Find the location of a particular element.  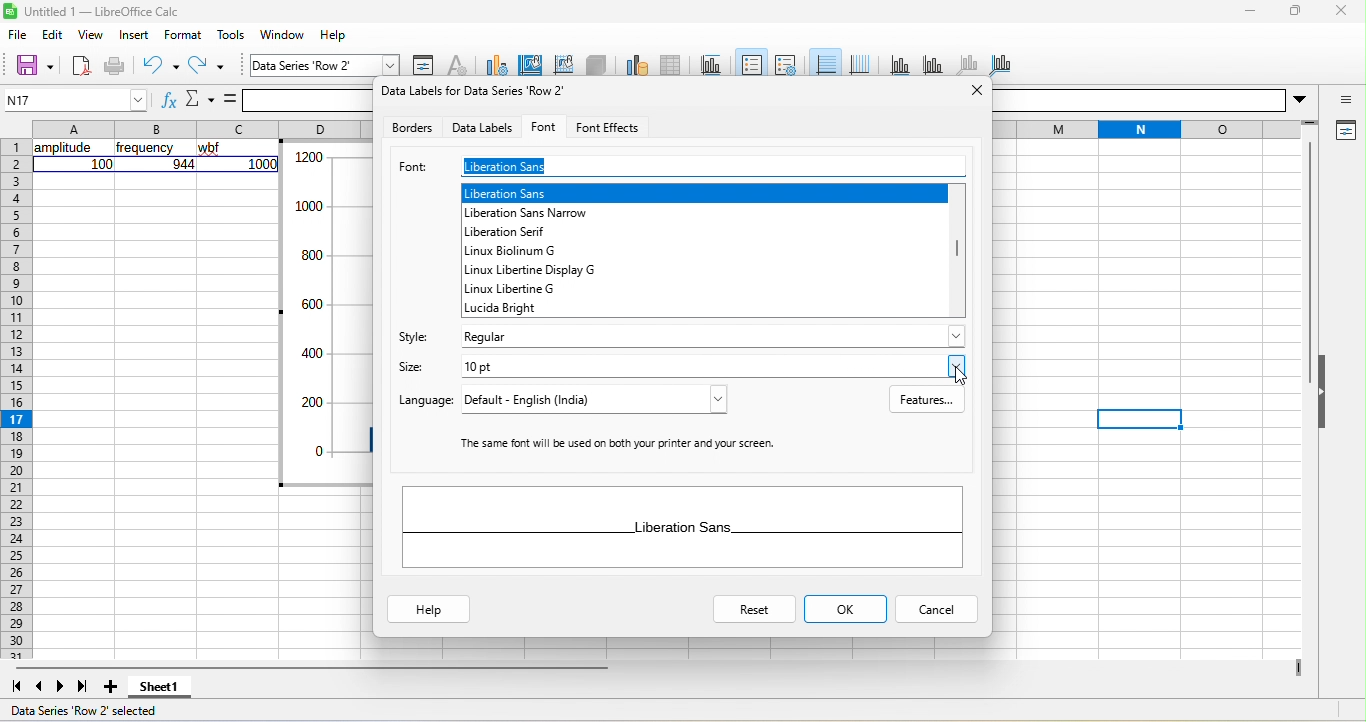

file is located at coordinates (21, 37).